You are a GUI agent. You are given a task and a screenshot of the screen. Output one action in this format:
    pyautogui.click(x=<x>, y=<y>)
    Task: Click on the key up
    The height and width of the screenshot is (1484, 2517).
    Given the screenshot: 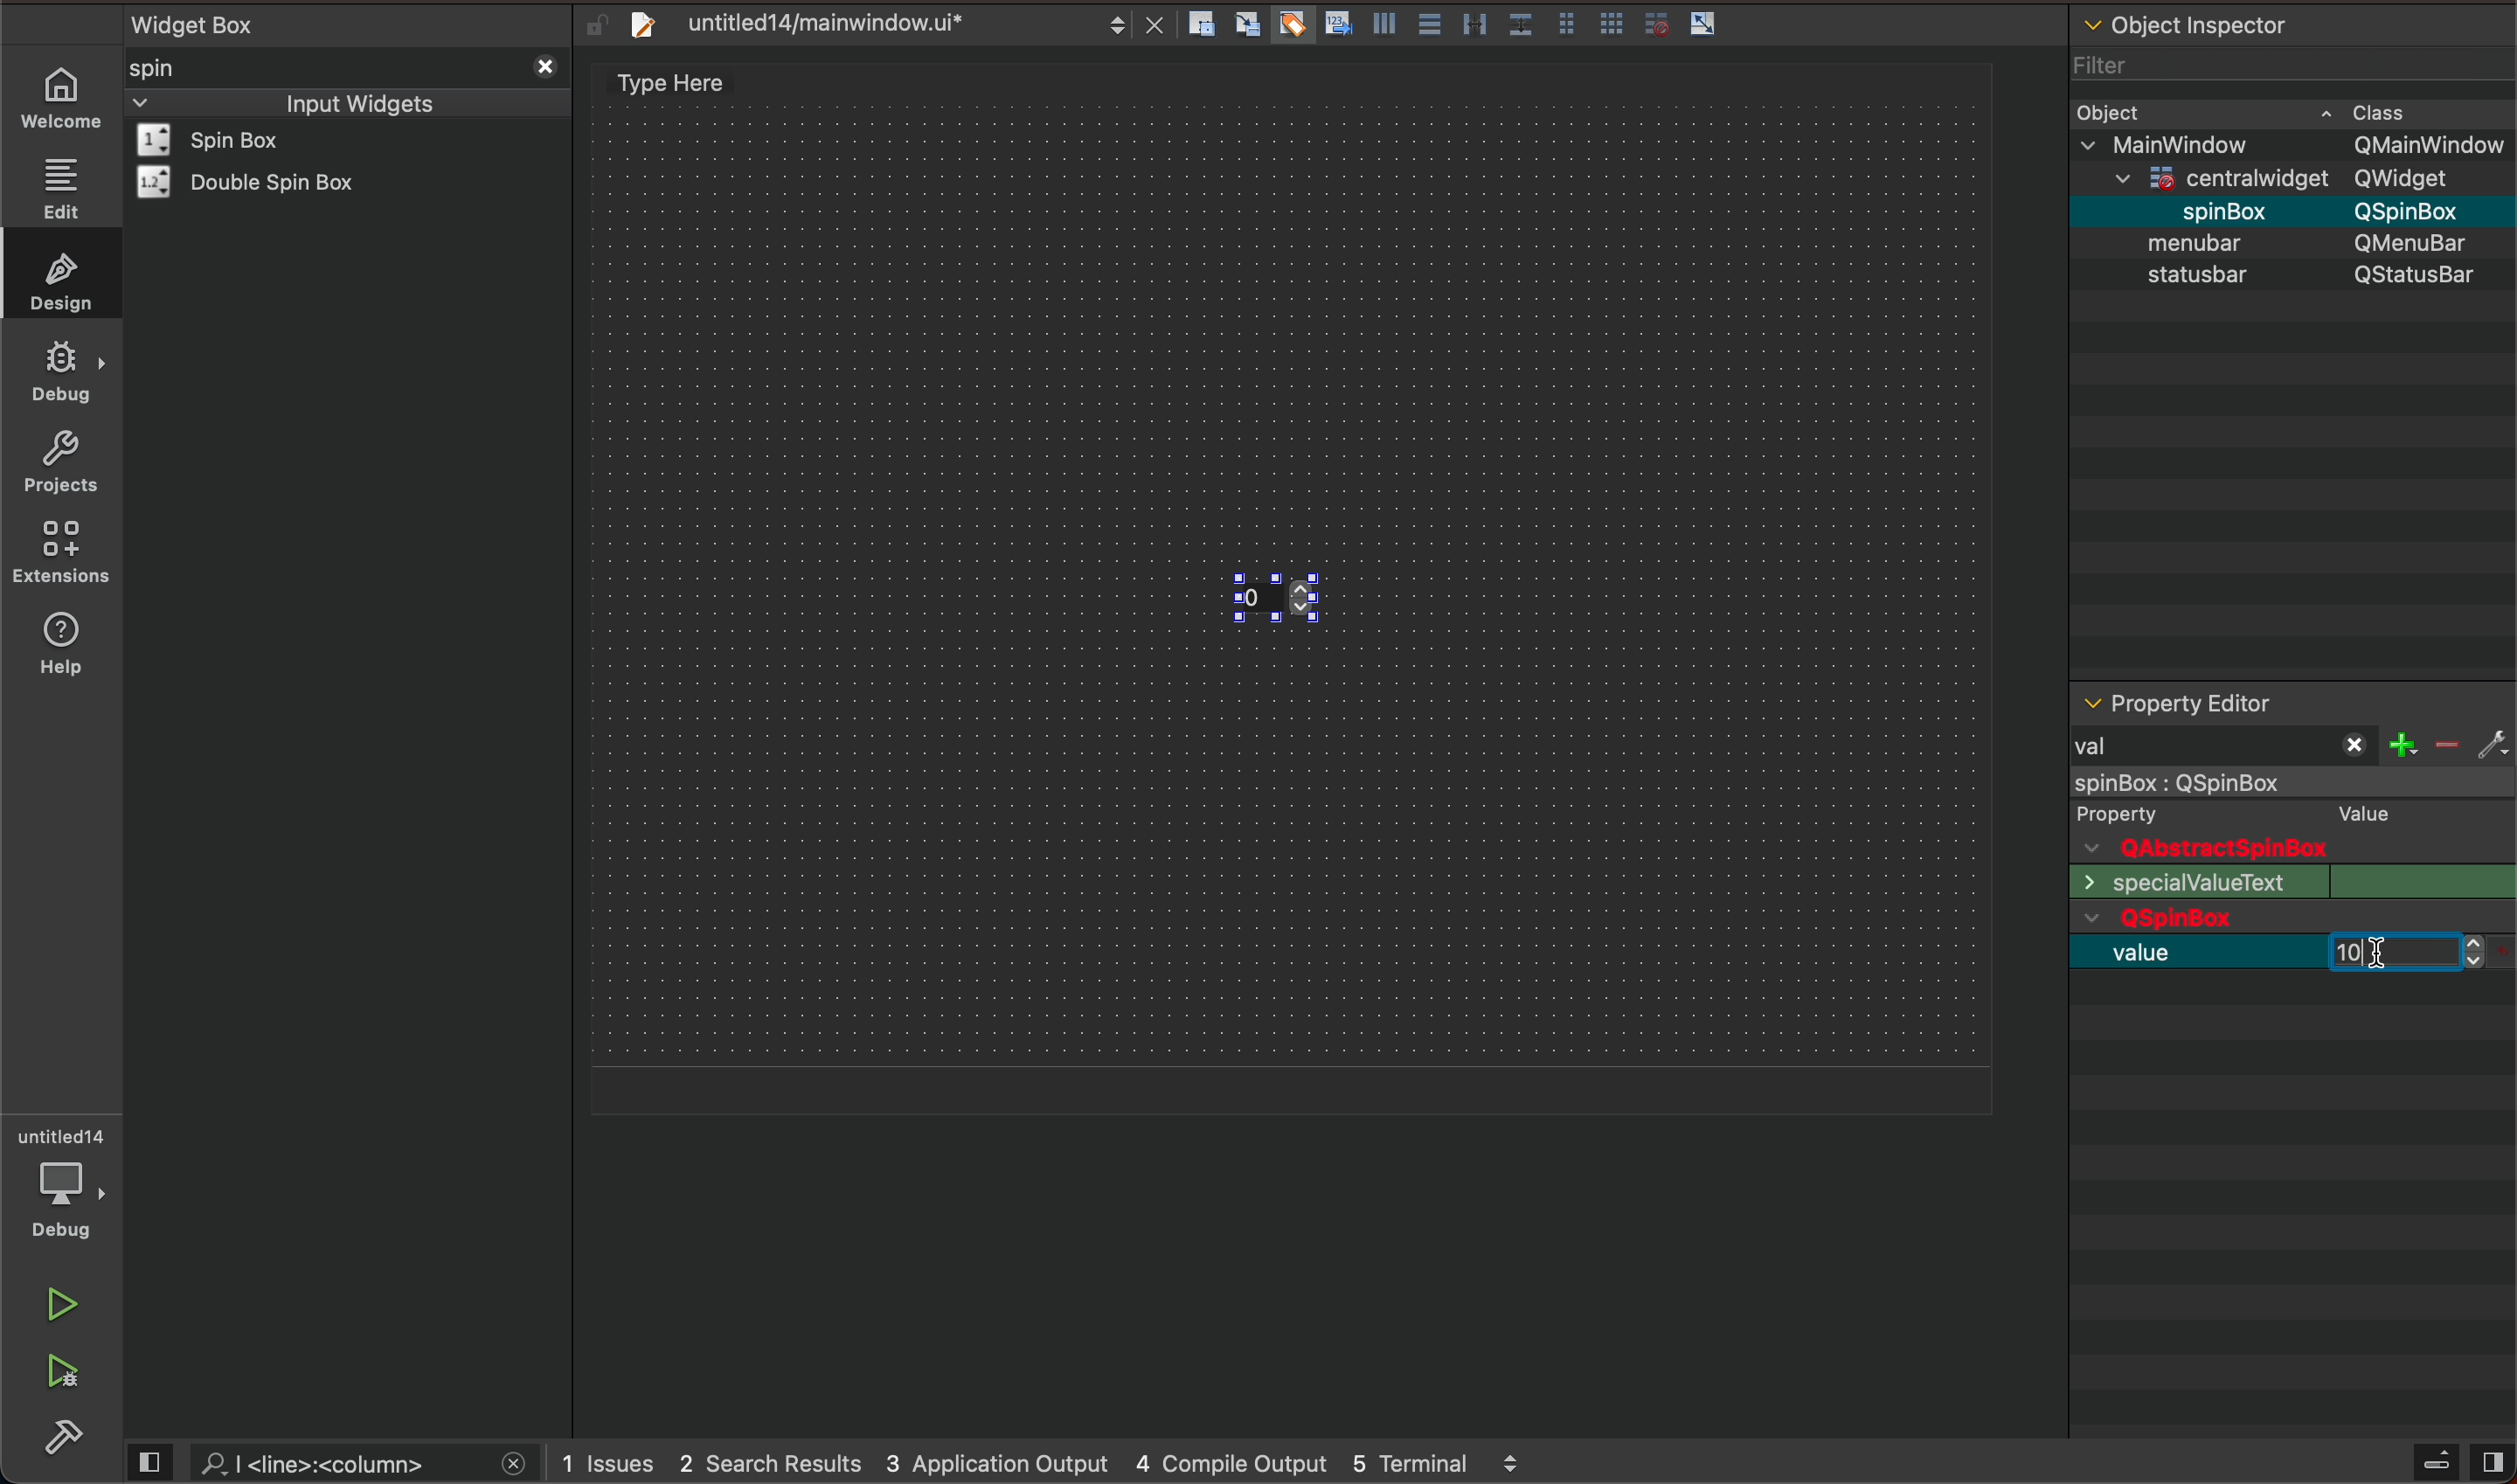 What is the action you would take?
    pyautogui.click(x=1311, y=602)
    